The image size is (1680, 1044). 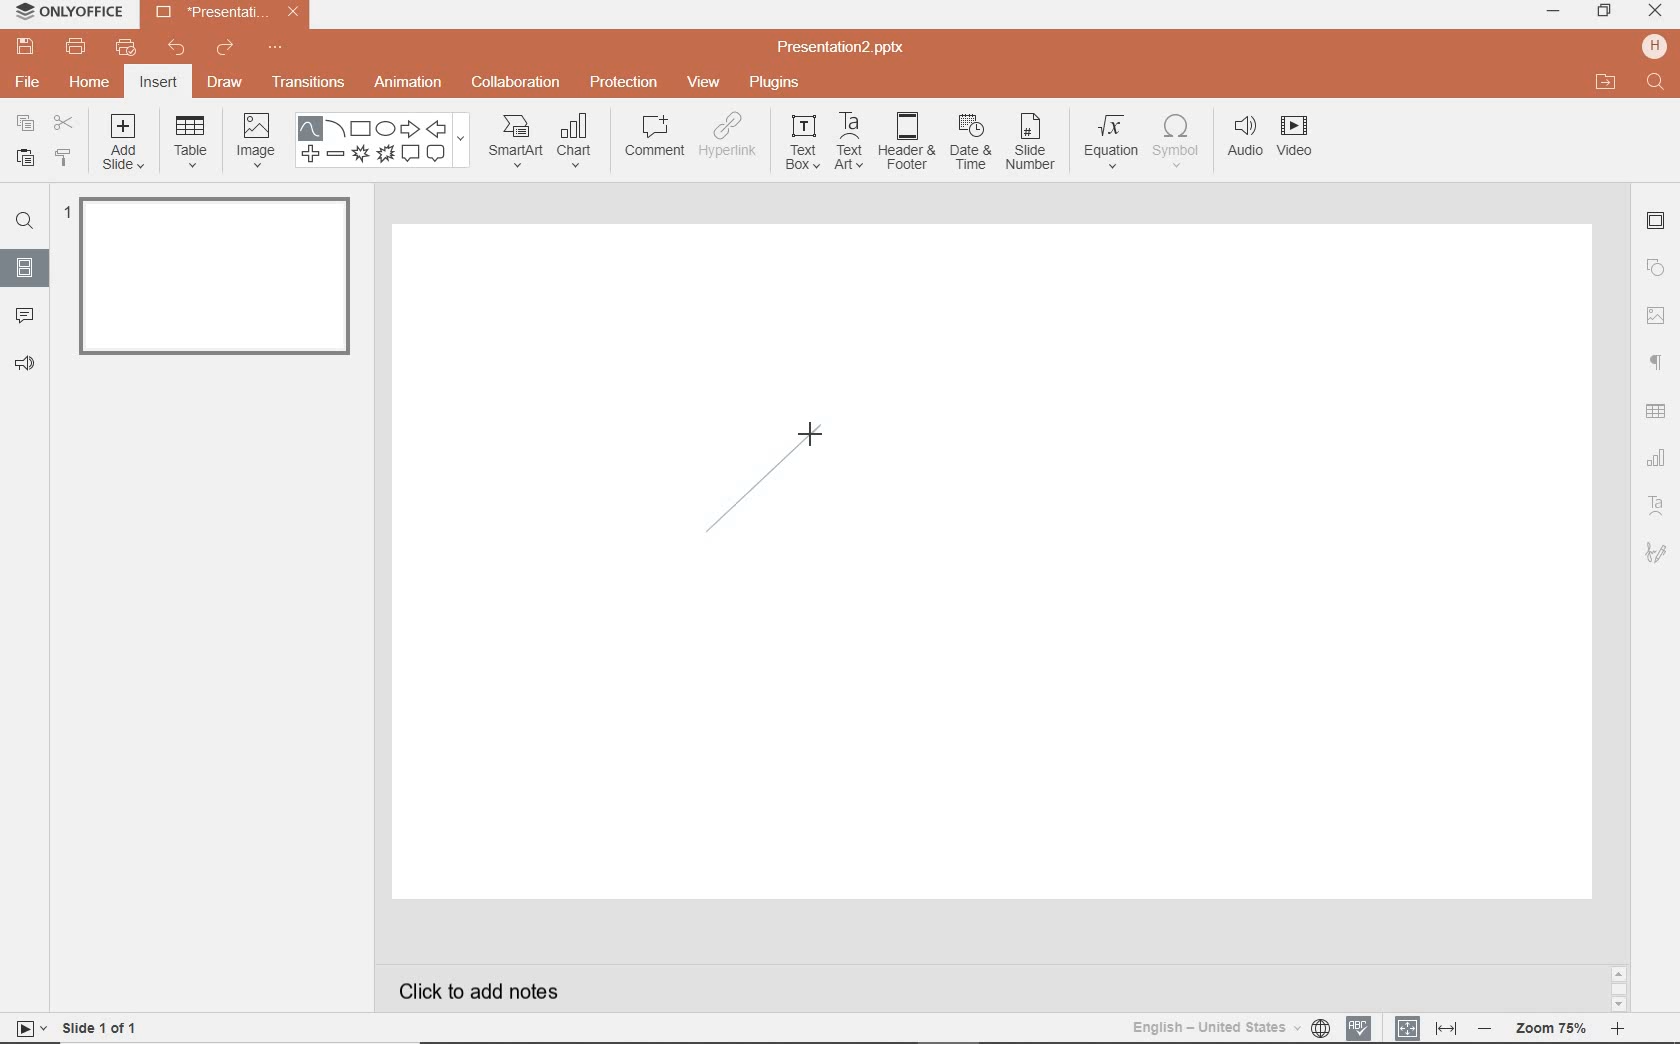 I want to click on REDO, so click(x=225, y=49).